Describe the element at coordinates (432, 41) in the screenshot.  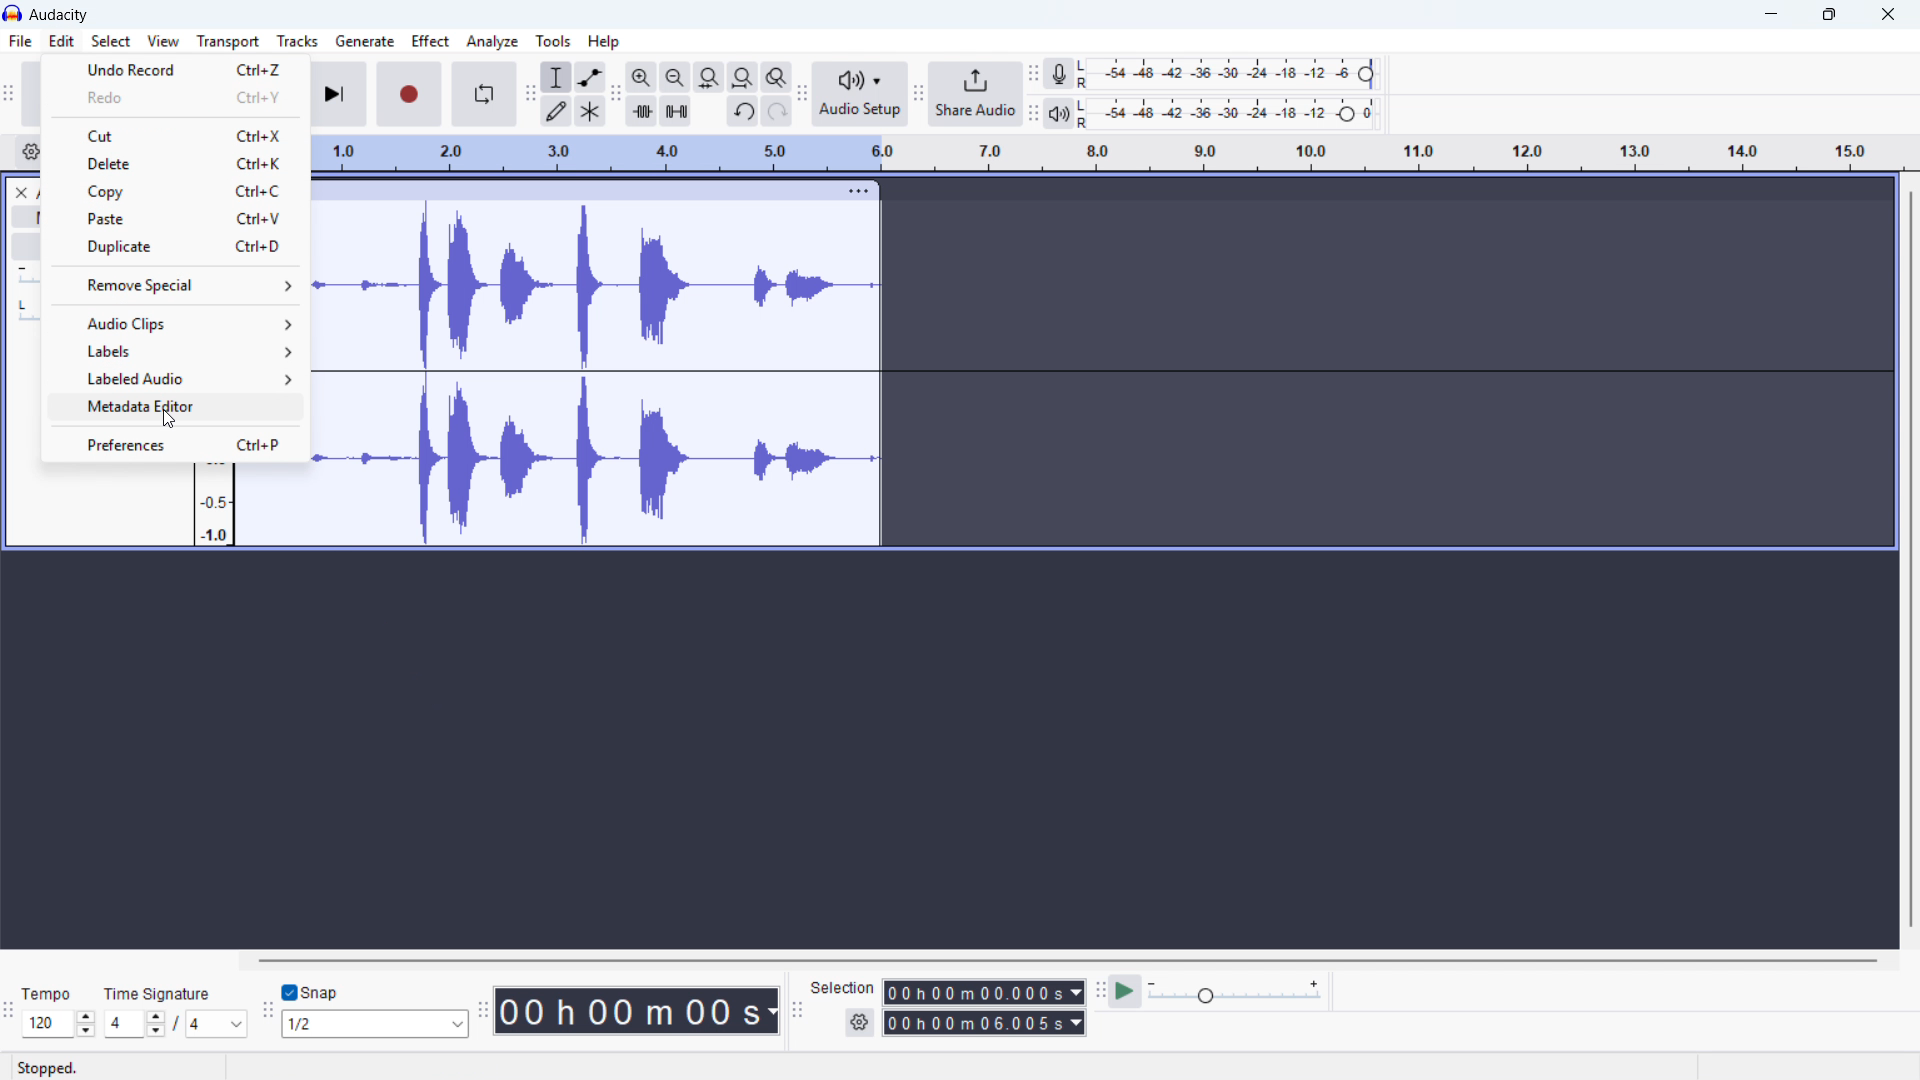
I see `effect` at that location.